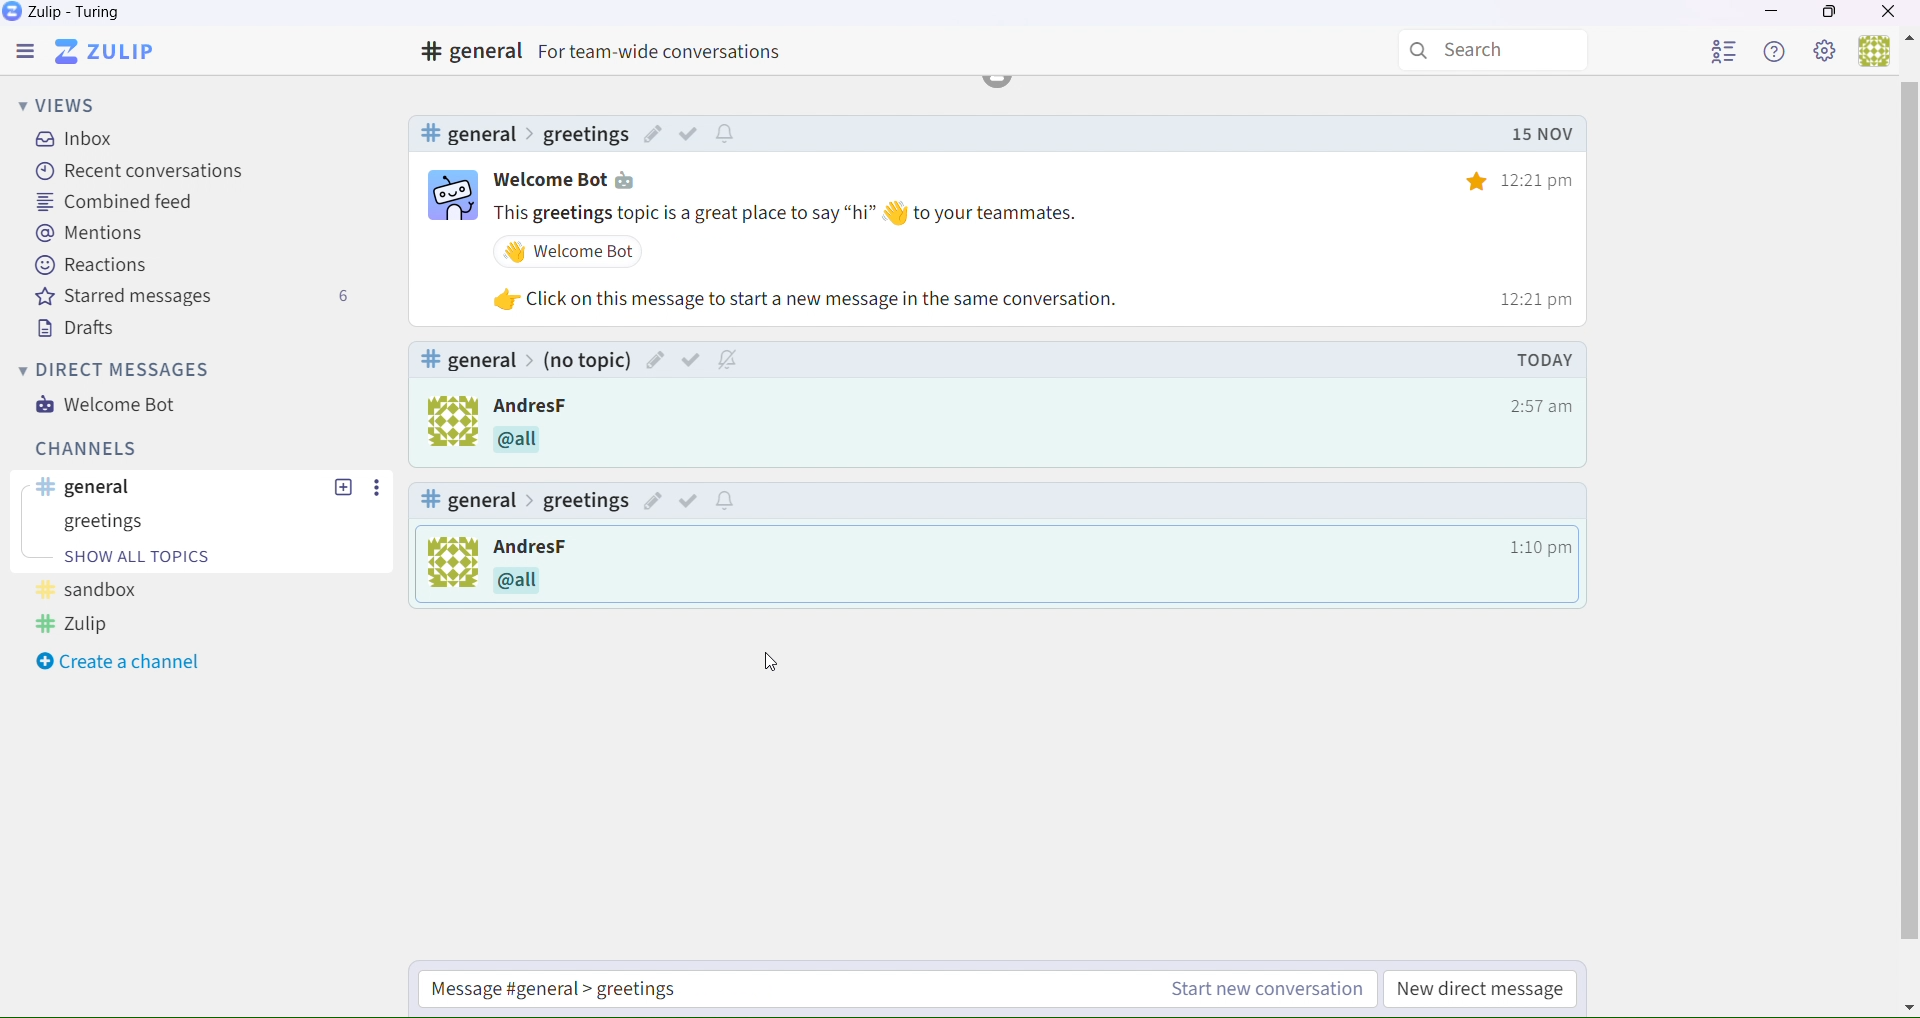  I want to click on New direct message, so click(1477, 989).